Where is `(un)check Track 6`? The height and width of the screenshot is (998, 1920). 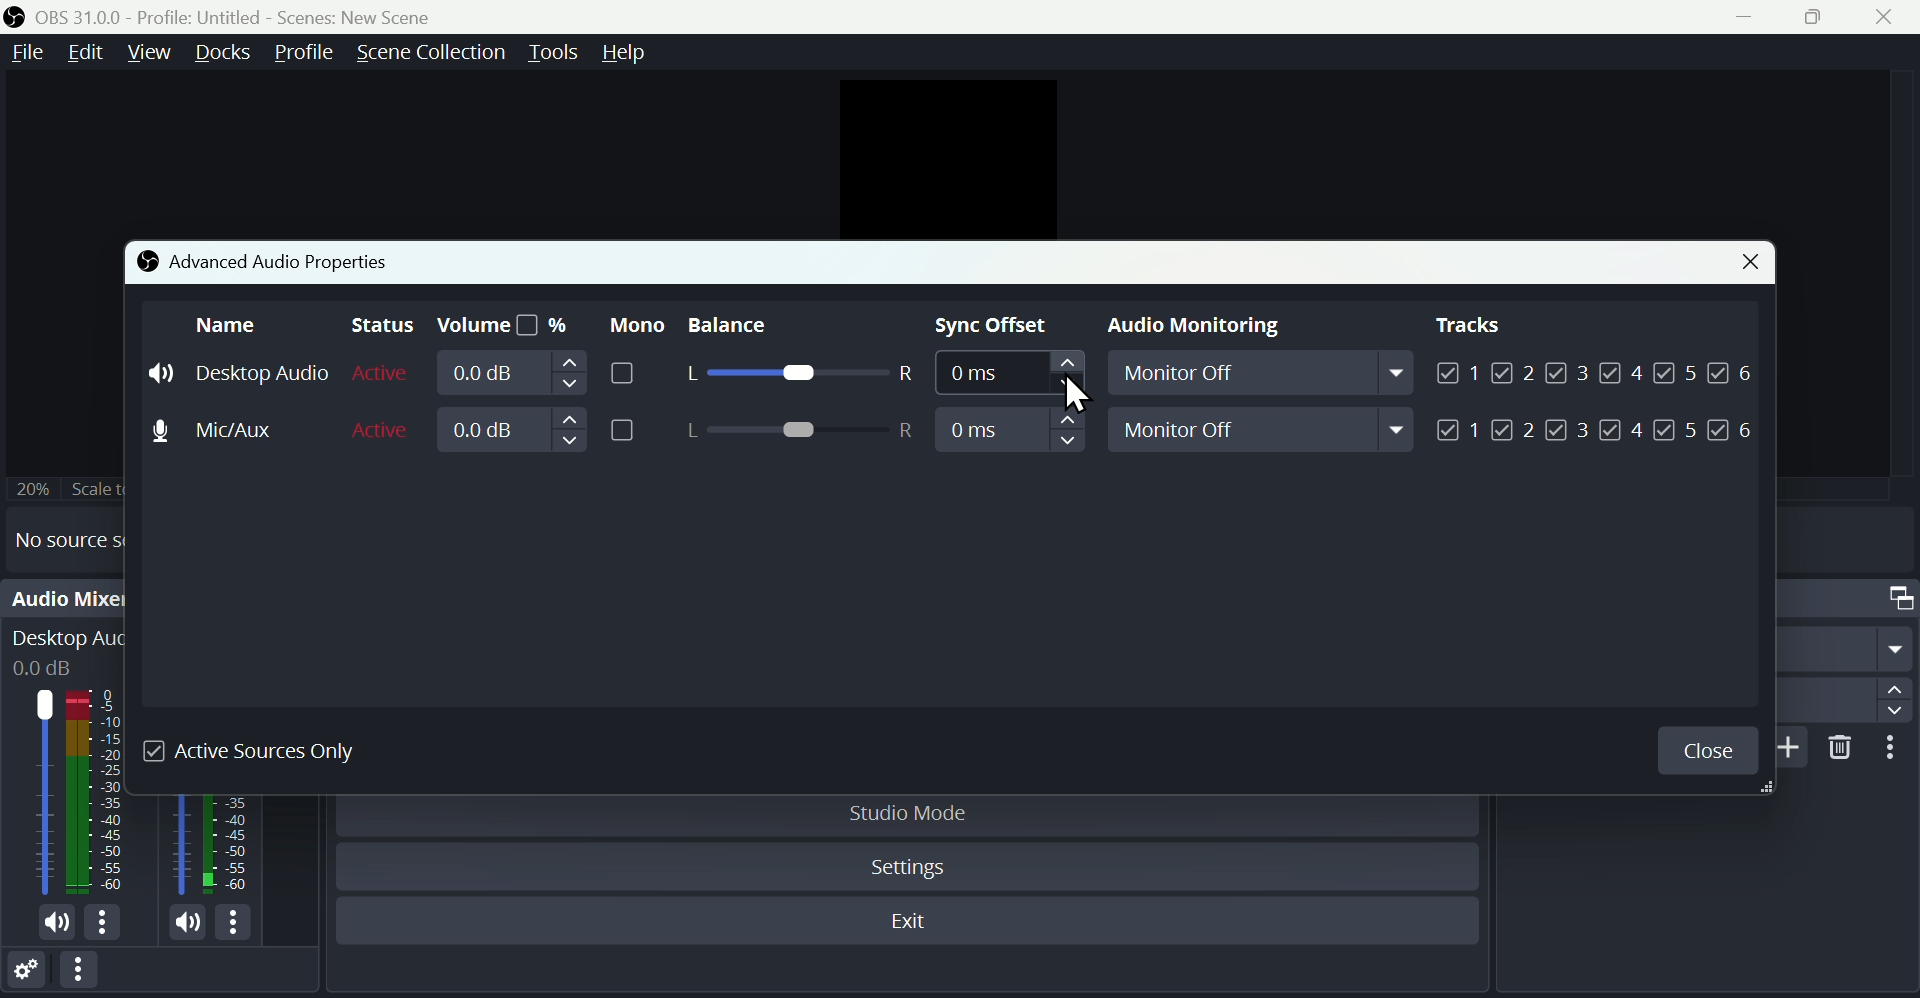 (un)check Track 6 is located at coordinates (1732, 431).